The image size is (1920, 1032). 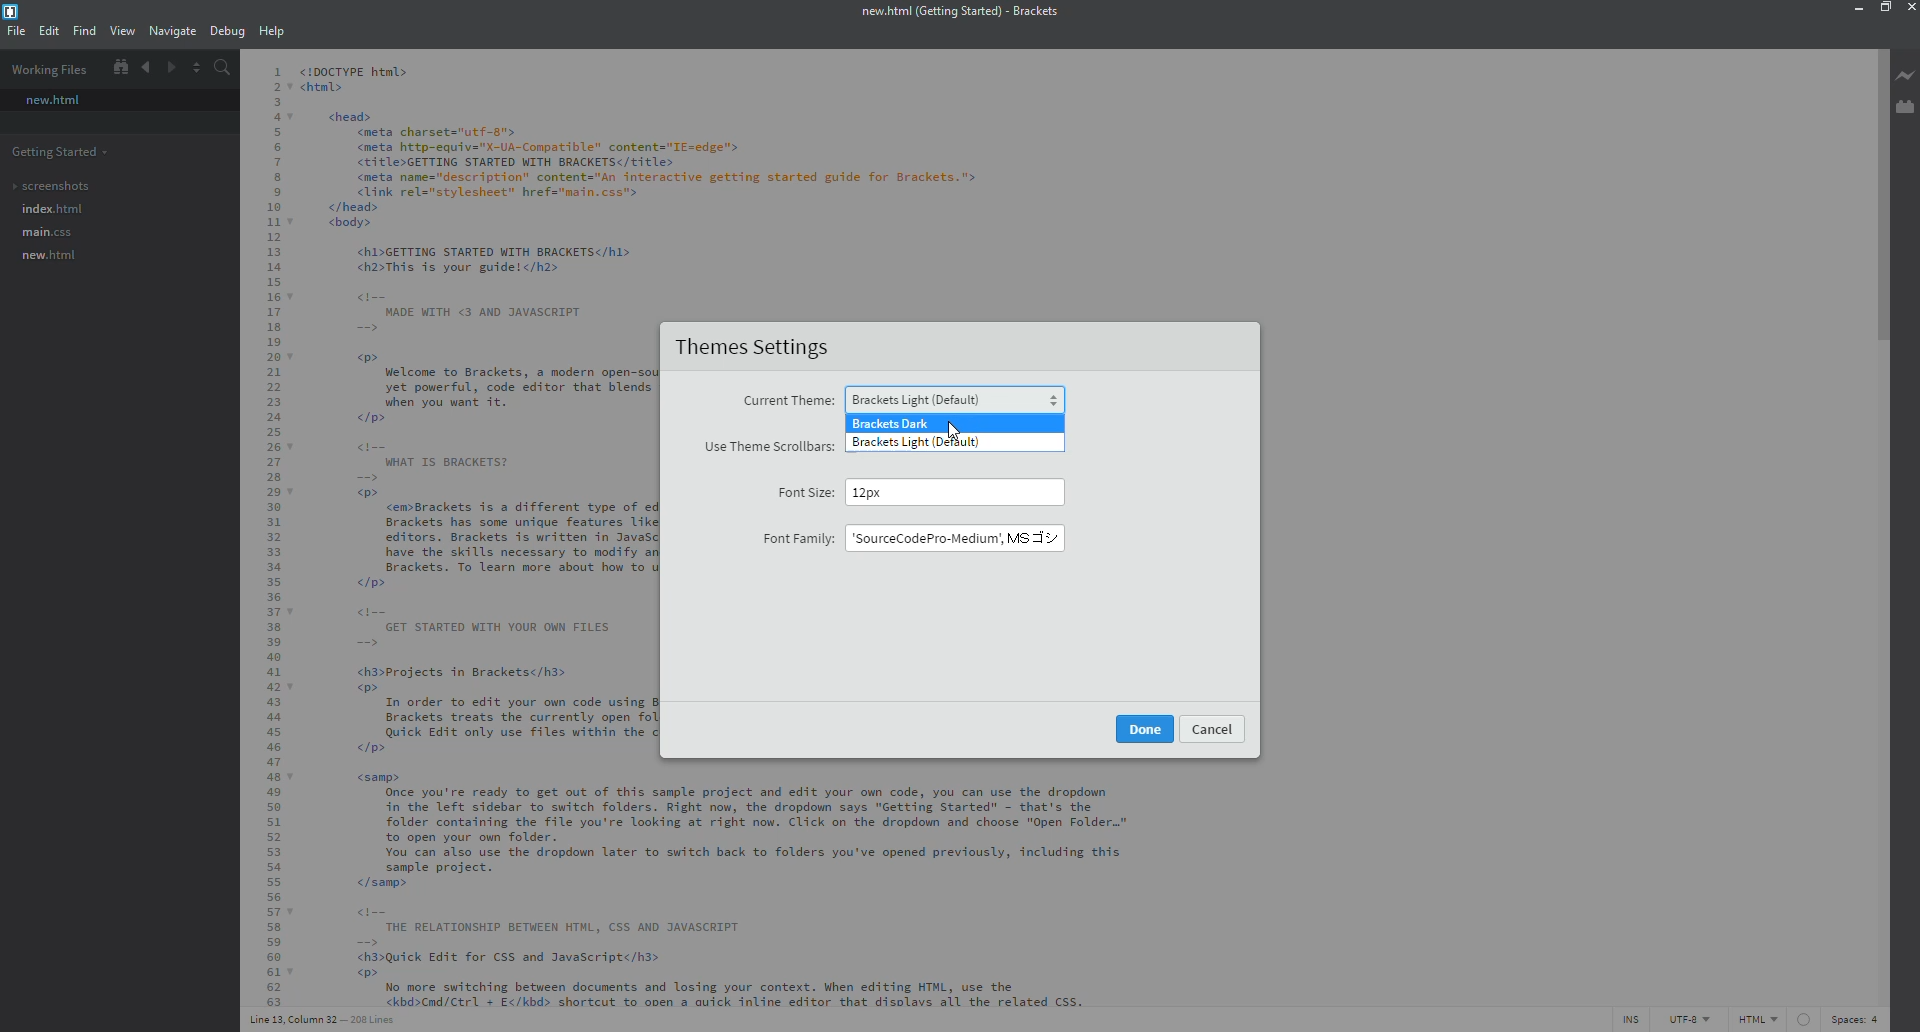 What do you see at coordinates (83, 30) in the screenshot?
I see `find` at bounding box center [83, 30].